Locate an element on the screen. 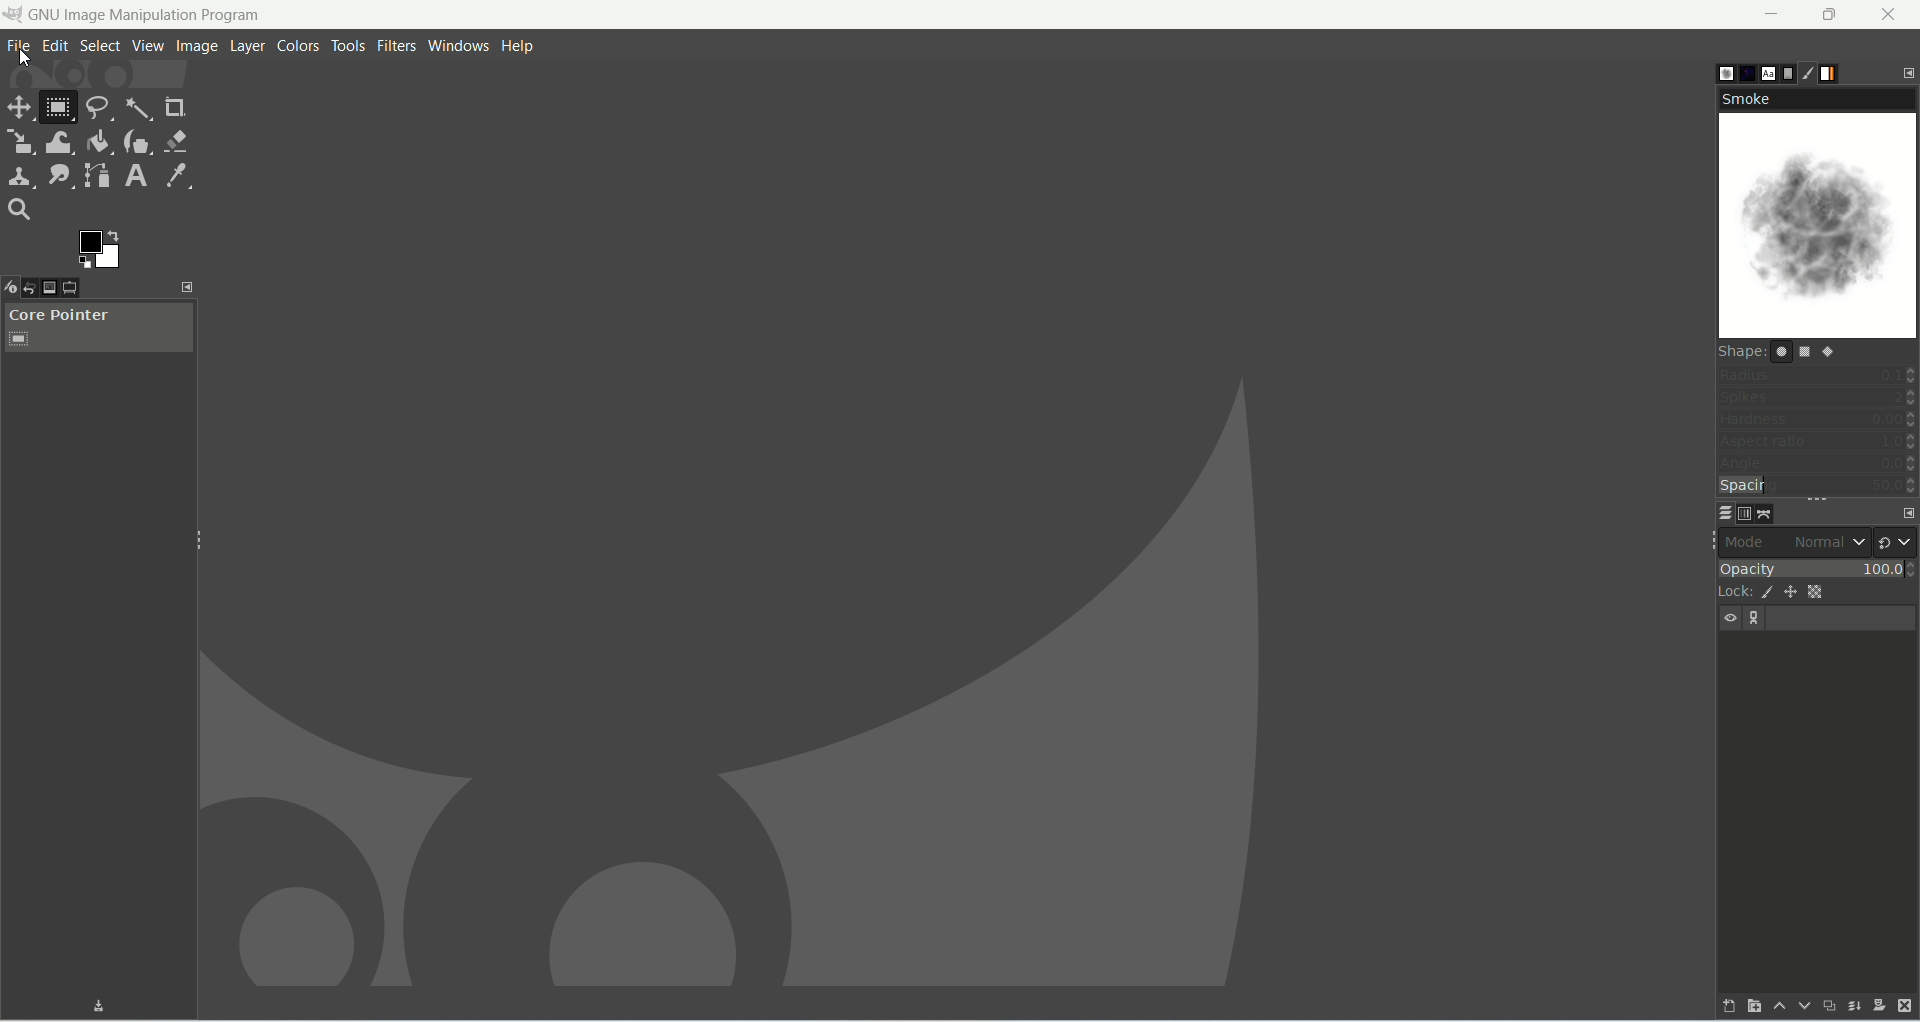  paths is located at coordinates (1769, 514).